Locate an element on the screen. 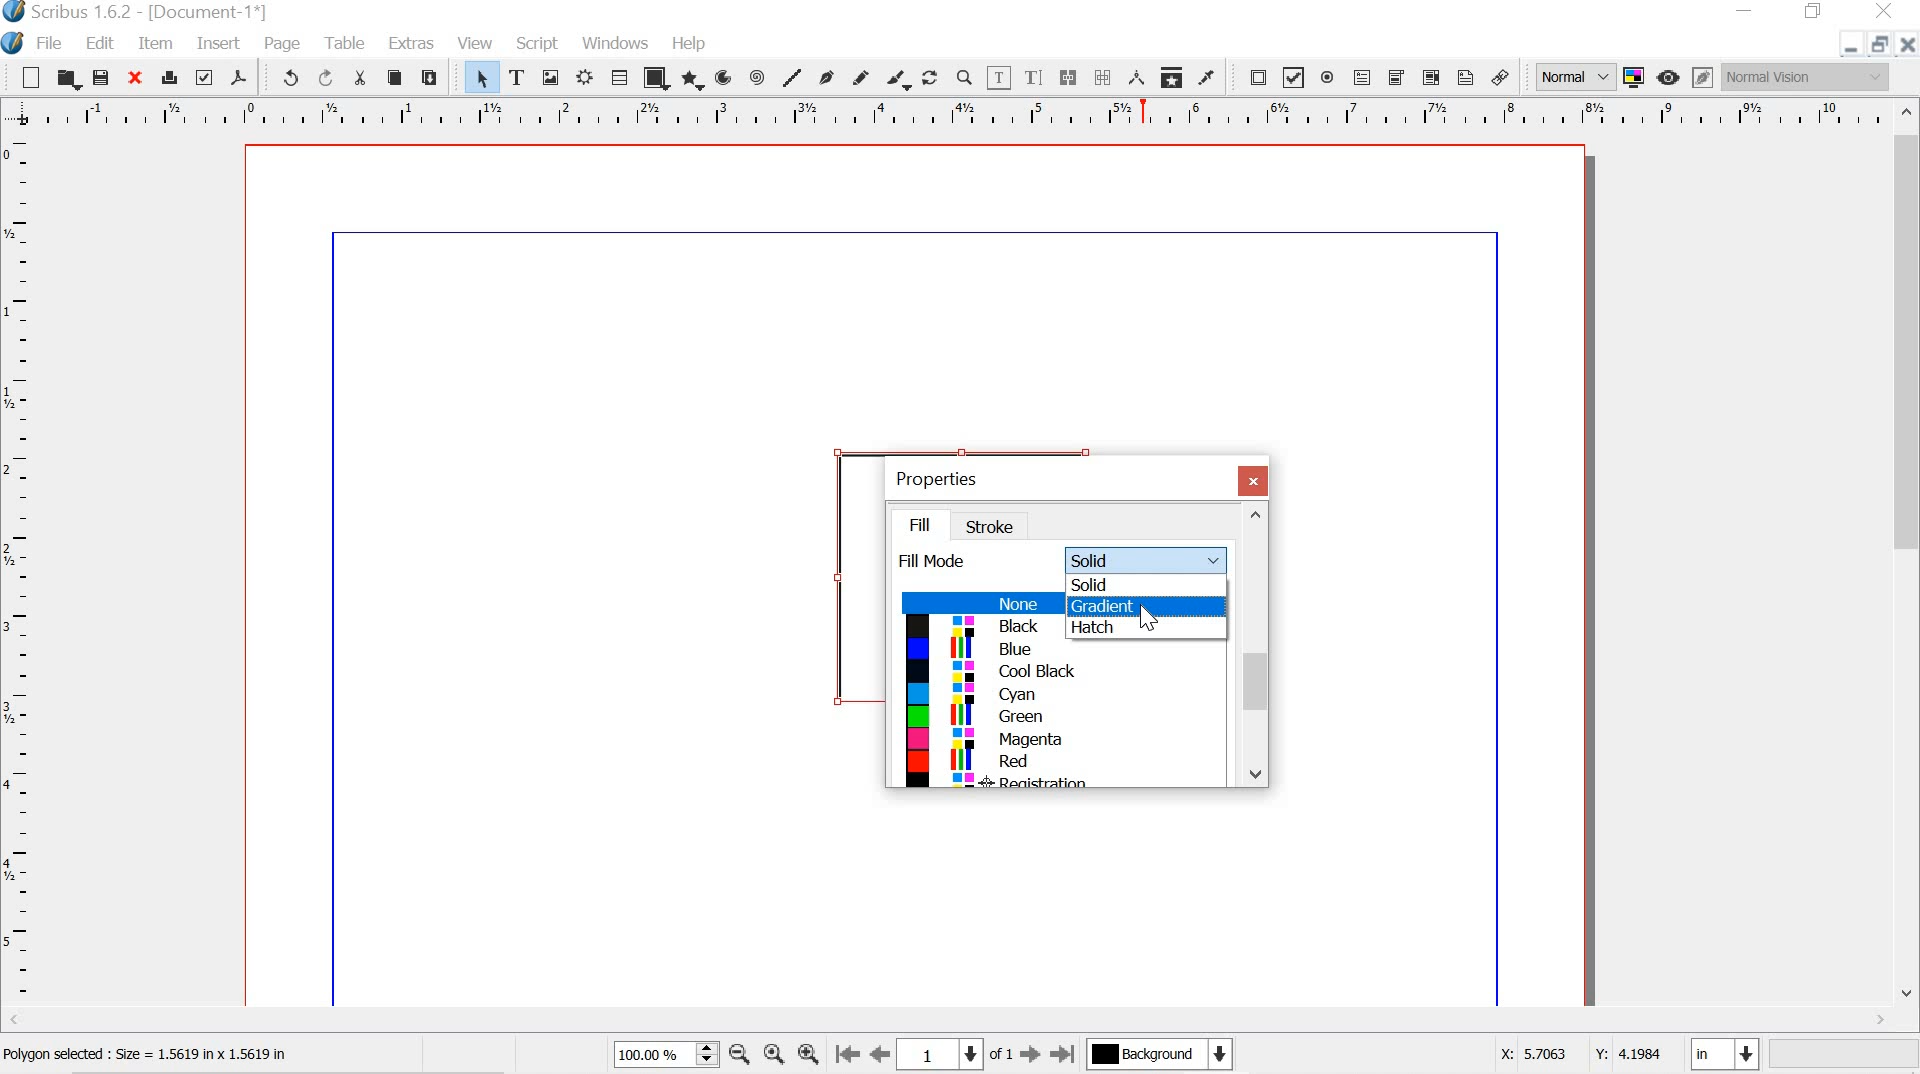 Image resolution: width=1920 pixels, height=1074 pixels. image frame is located at coordinates (551, 77).